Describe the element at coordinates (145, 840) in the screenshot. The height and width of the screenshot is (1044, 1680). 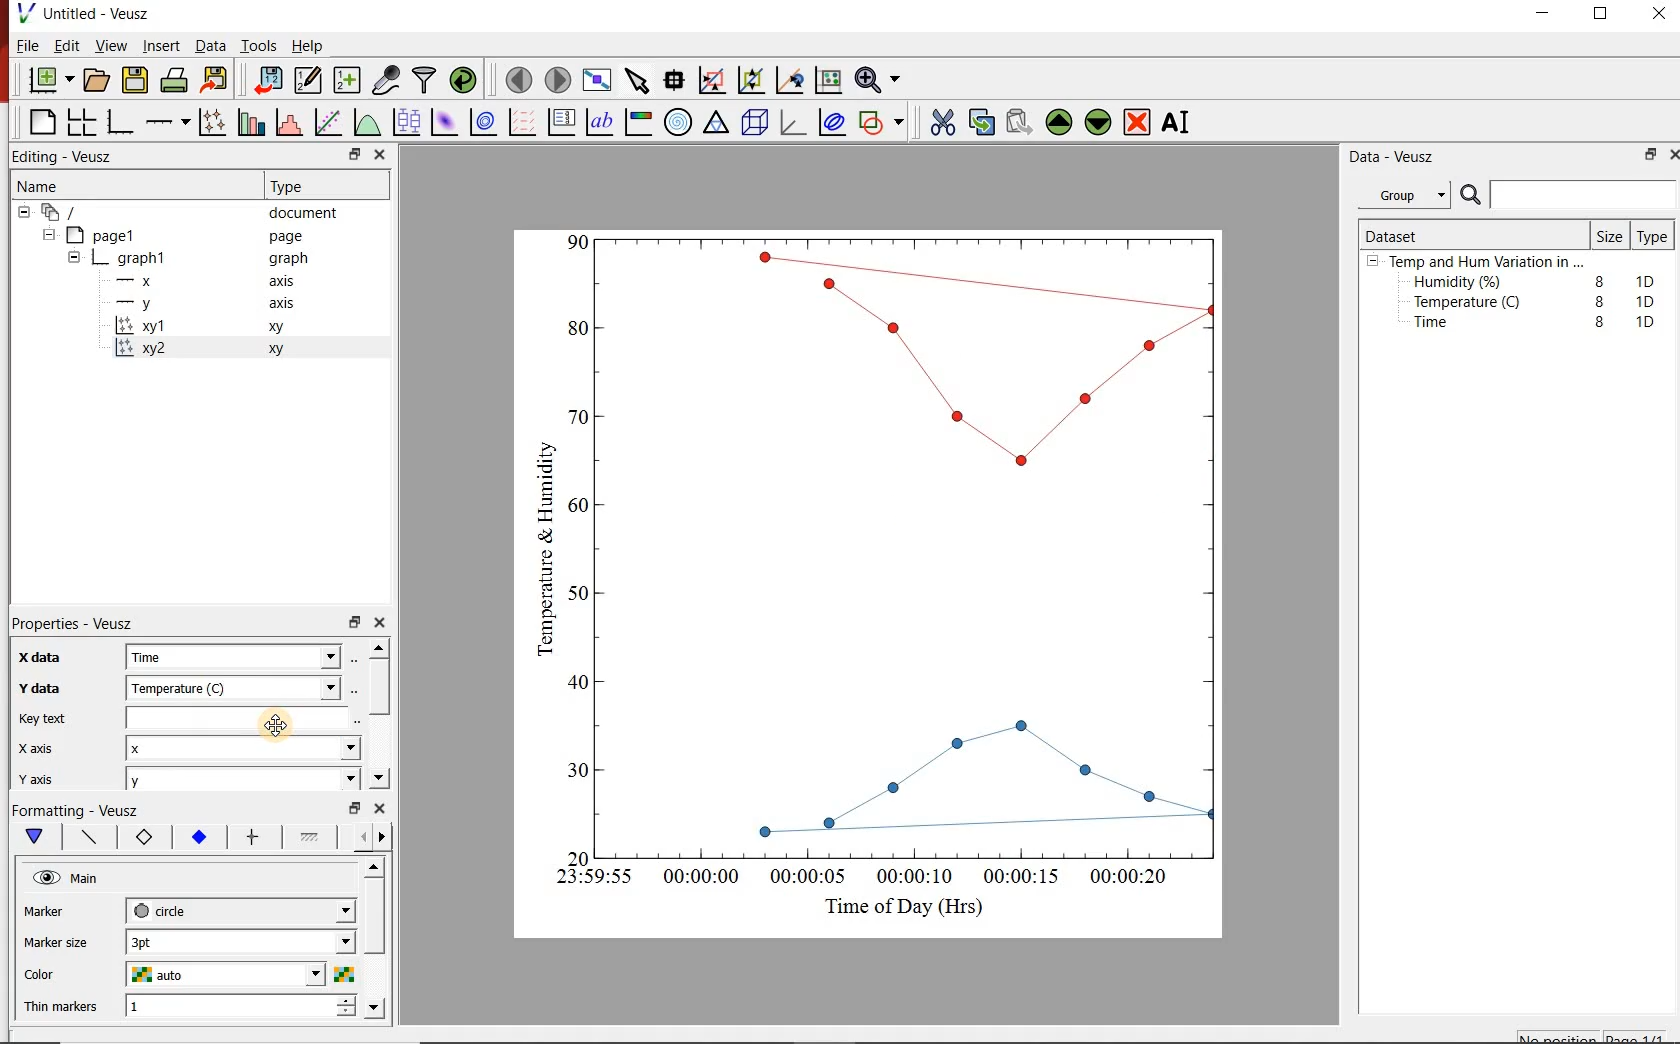
I see `marker border` at that location.